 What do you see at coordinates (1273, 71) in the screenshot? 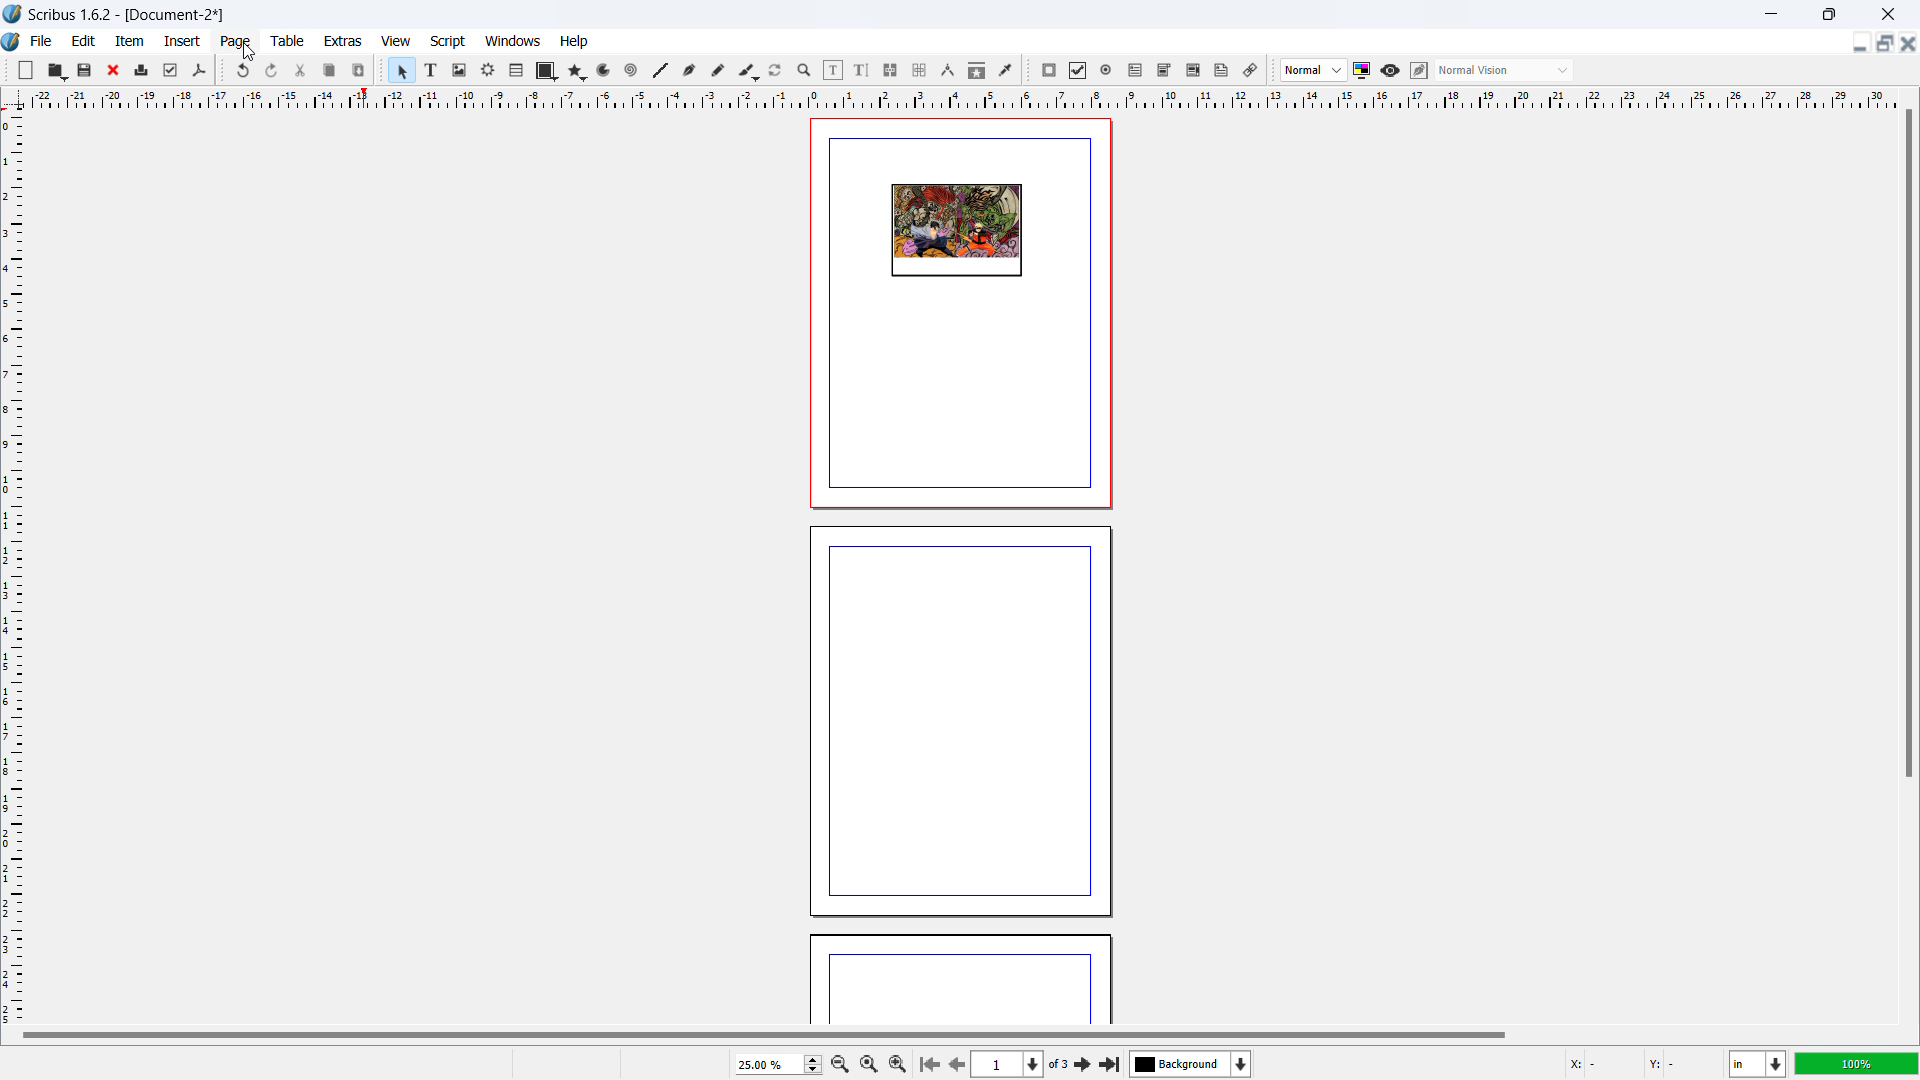
I see `move toolbox` at bounding box center [1273, 71].